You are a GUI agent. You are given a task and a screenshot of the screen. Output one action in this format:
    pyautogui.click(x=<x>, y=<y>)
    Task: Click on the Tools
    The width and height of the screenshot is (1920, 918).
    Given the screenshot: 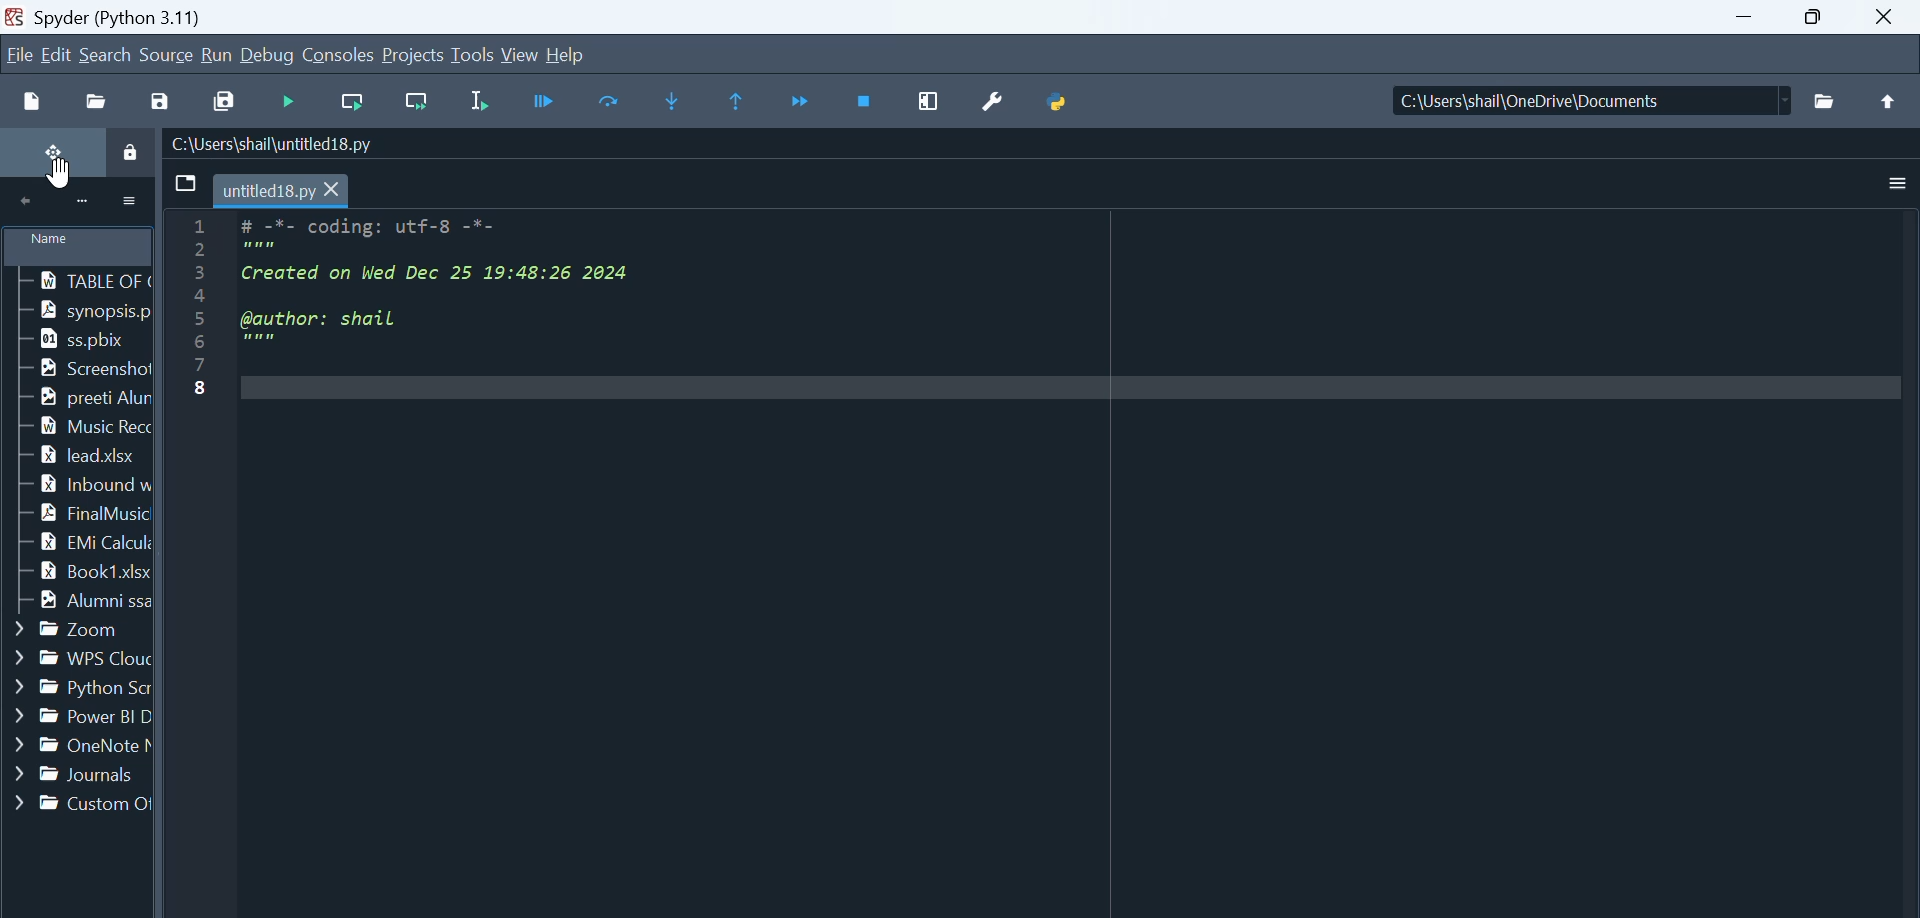 What is the action you would take?
    pyautogui.click(x=475, y=55)
    